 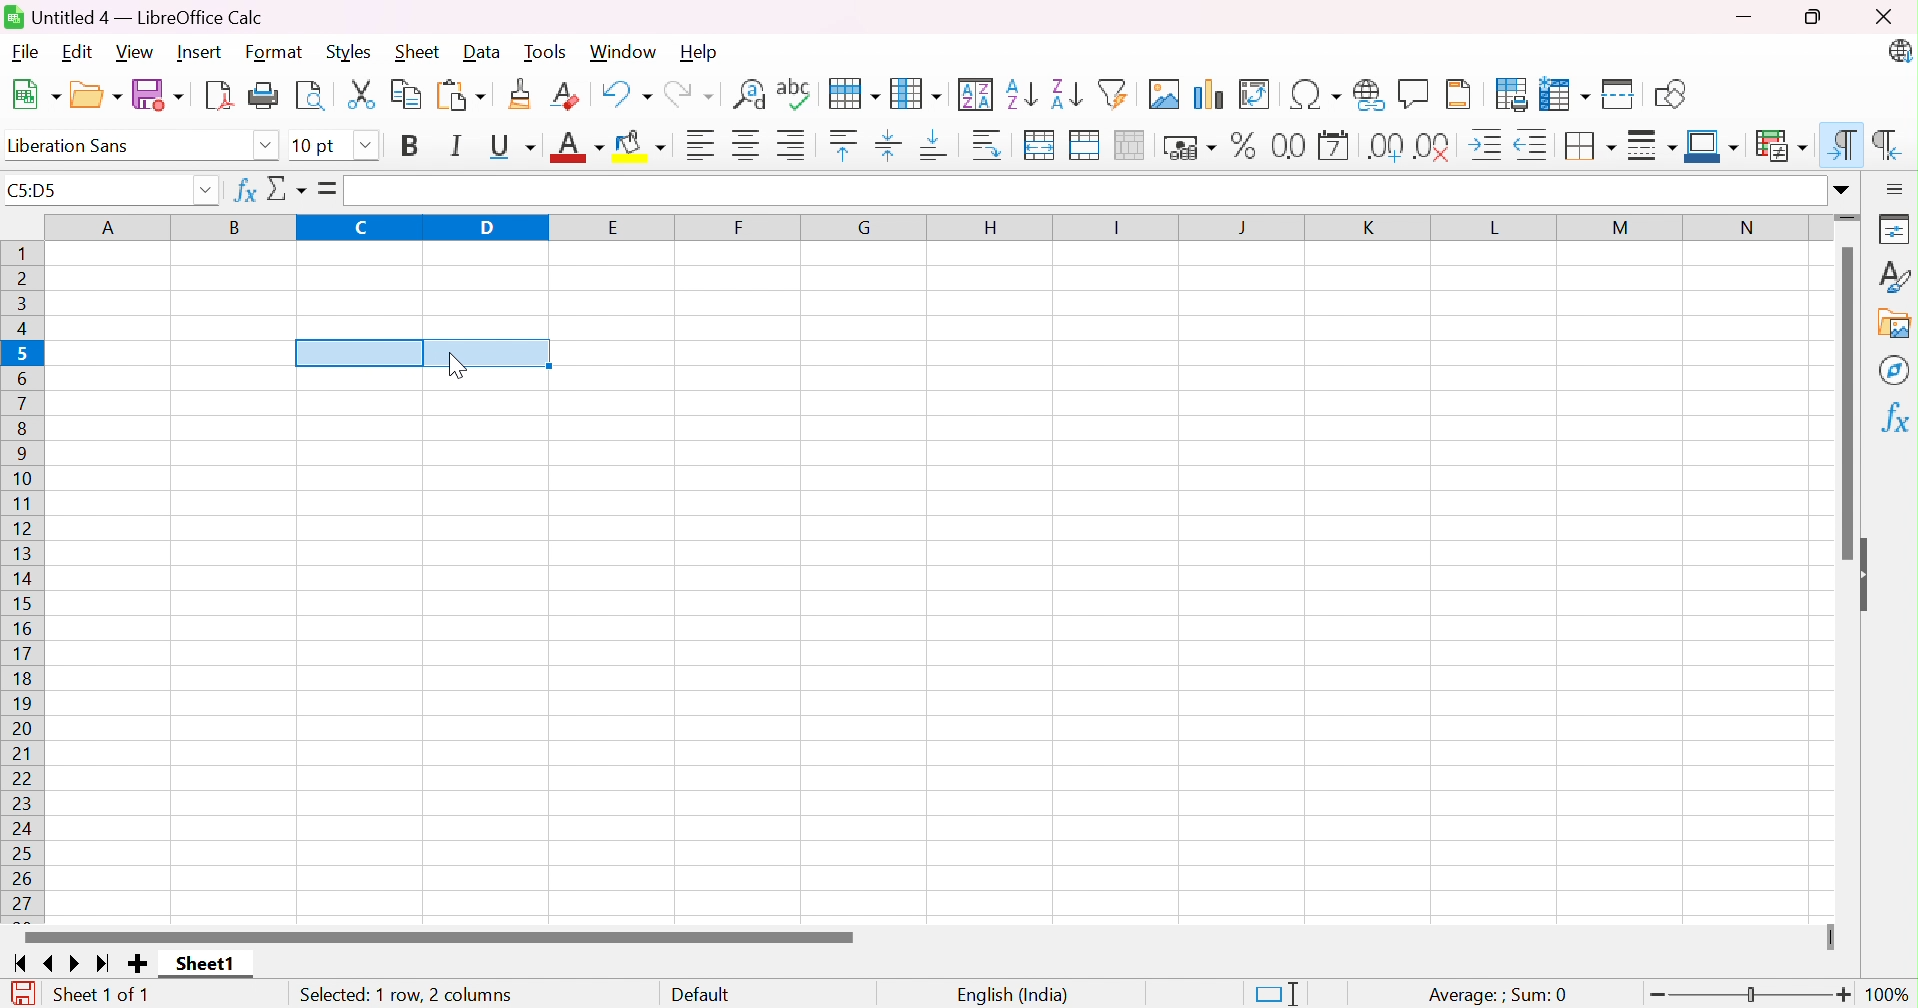 What do you see at coordinates (407, 95) in the screenshot?
I see `Copy` at bounding box center [407, 95].